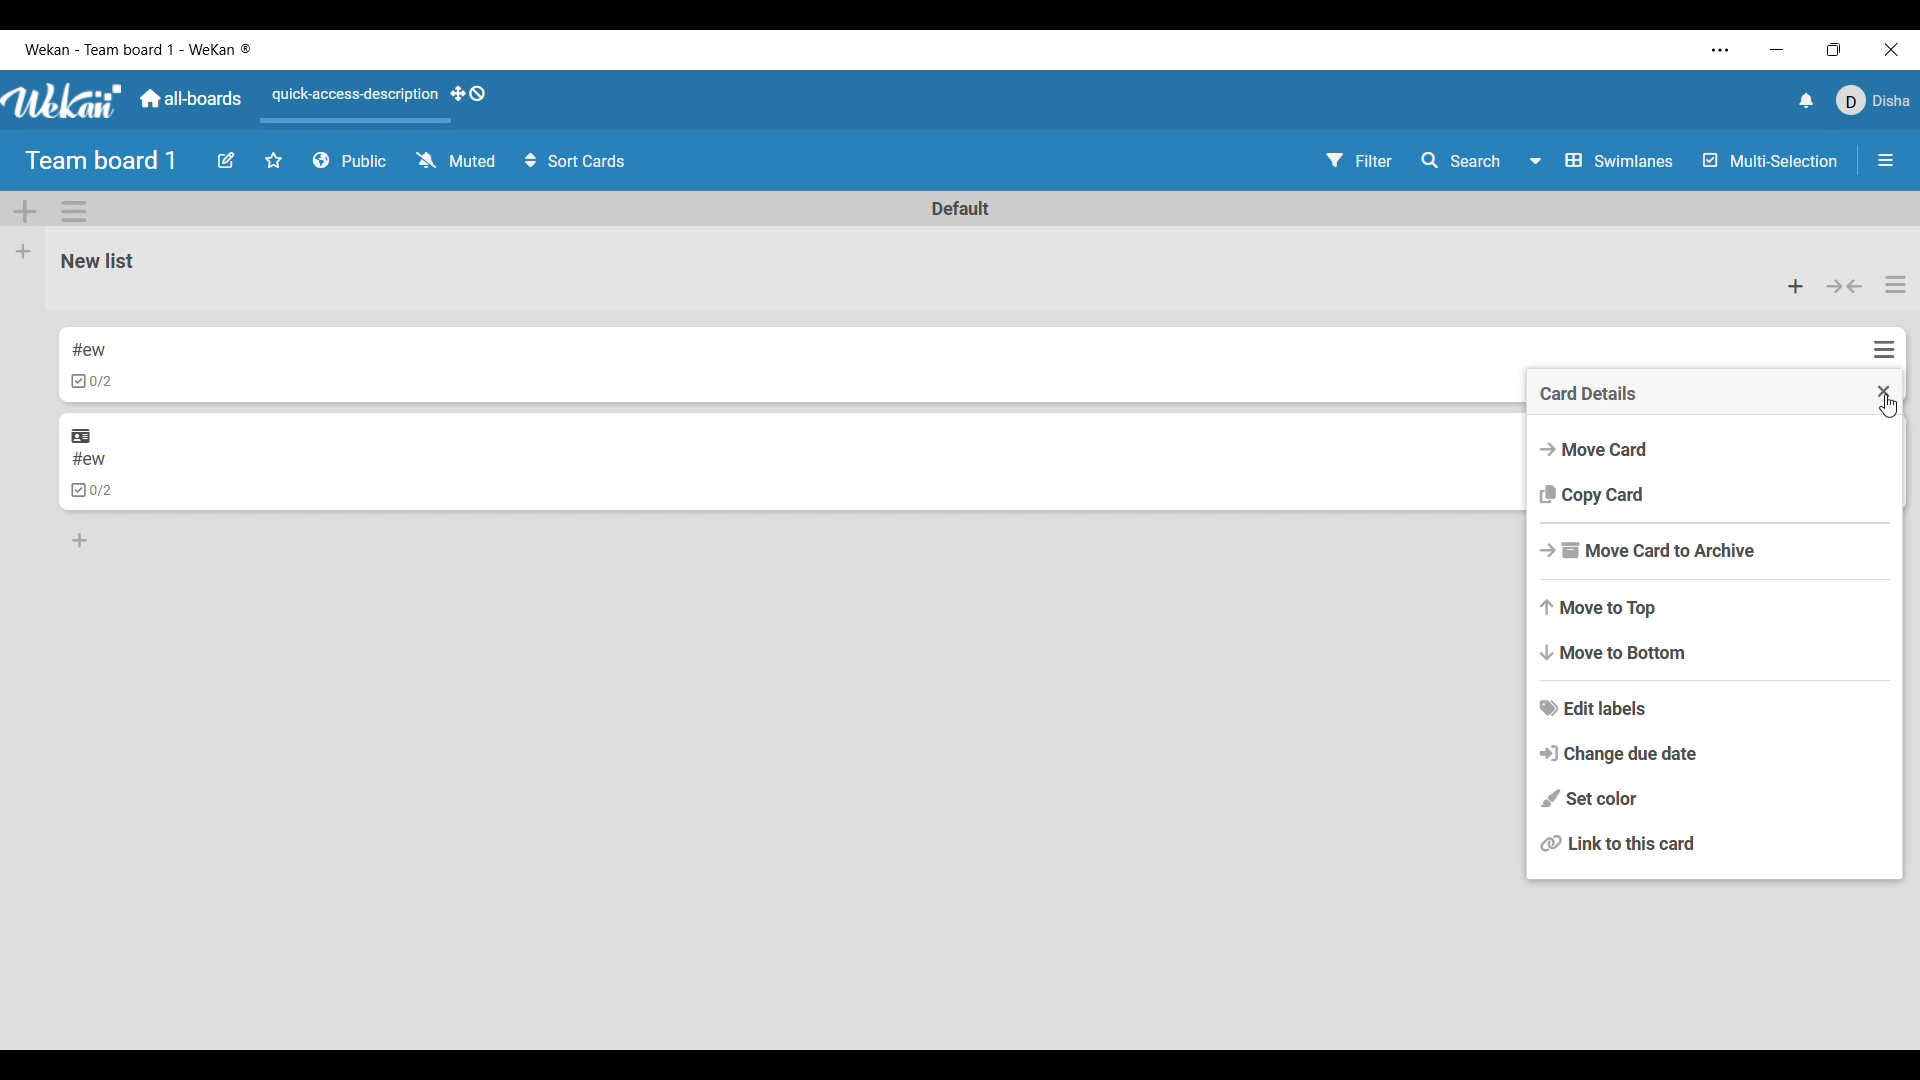 Image resolution: width=1920 pixels, height=1080 pixels. I want to click on Add Swimlane, so click(26, 212).